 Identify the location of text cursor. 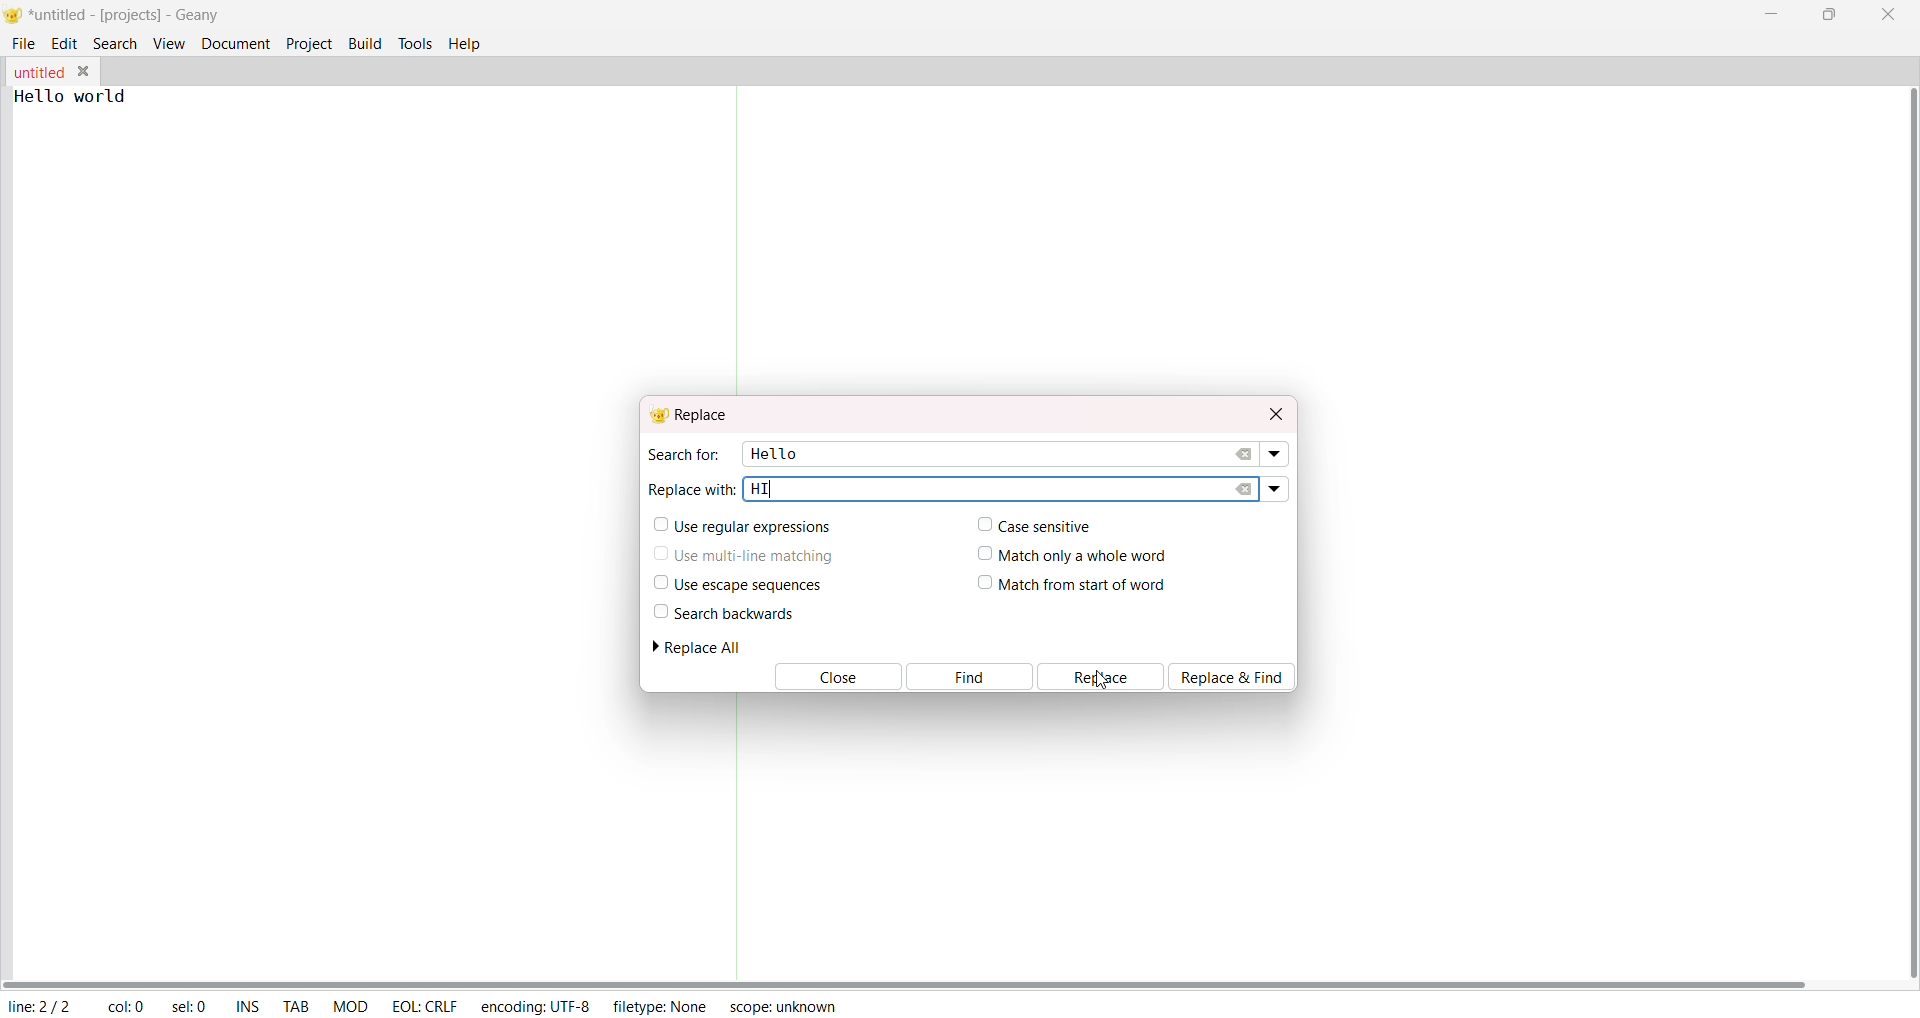
(770, 492).